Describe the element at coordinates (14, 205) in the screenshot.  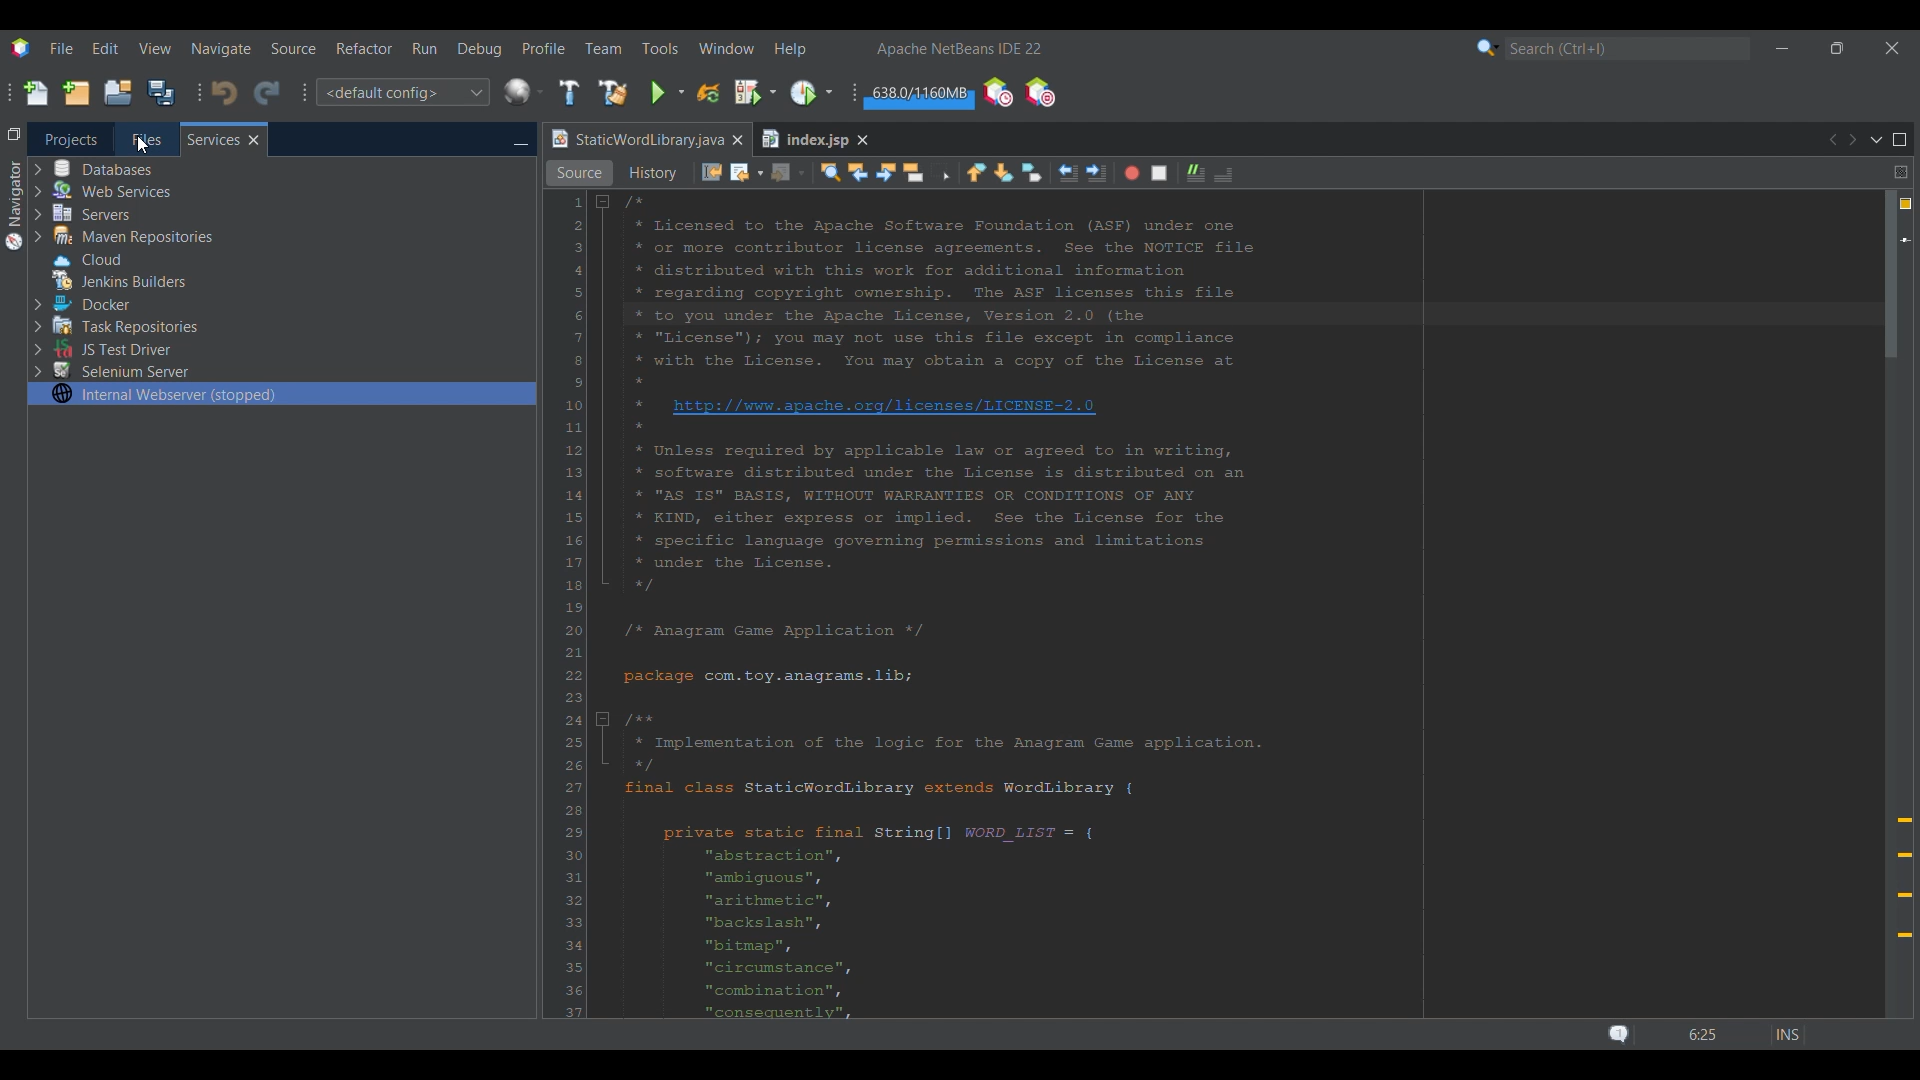
I see `Navigator menu` at that location.